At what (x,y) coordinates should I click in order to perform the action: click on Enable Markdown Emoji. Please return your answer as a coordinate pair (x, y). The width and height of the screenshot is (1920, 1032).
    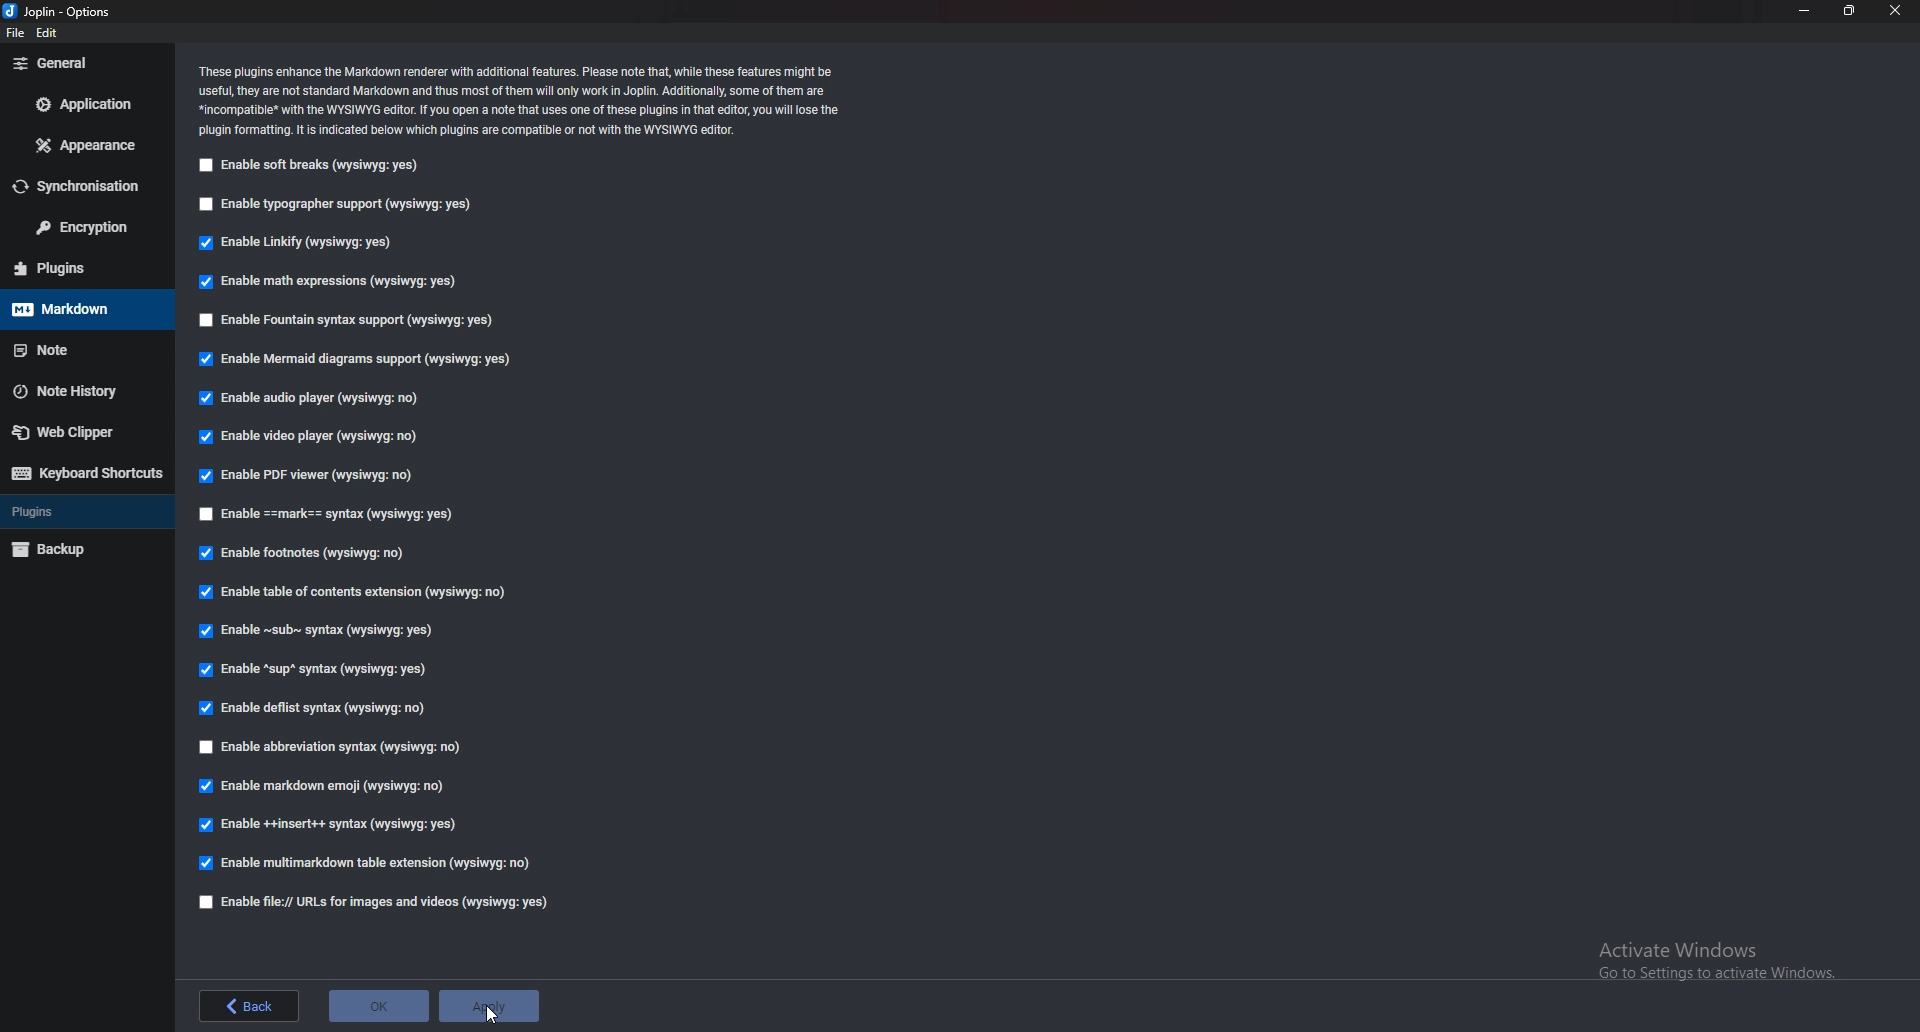
    Looking at the image, I should click on (324, 785).